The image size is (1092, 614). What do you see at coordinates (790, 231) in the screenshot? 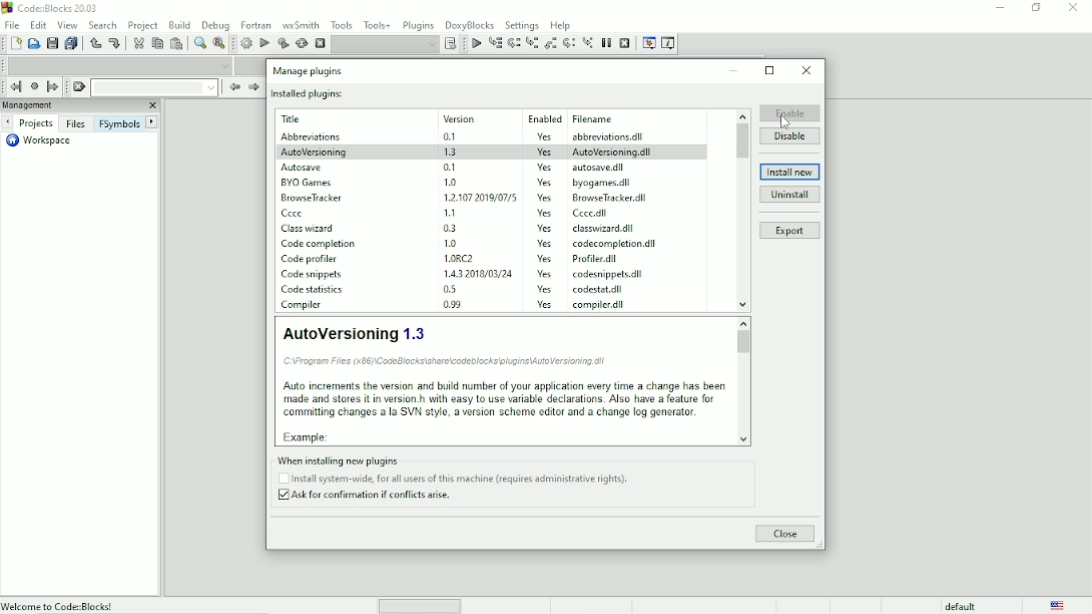
I see `Export` at bounding box center [790, 231].